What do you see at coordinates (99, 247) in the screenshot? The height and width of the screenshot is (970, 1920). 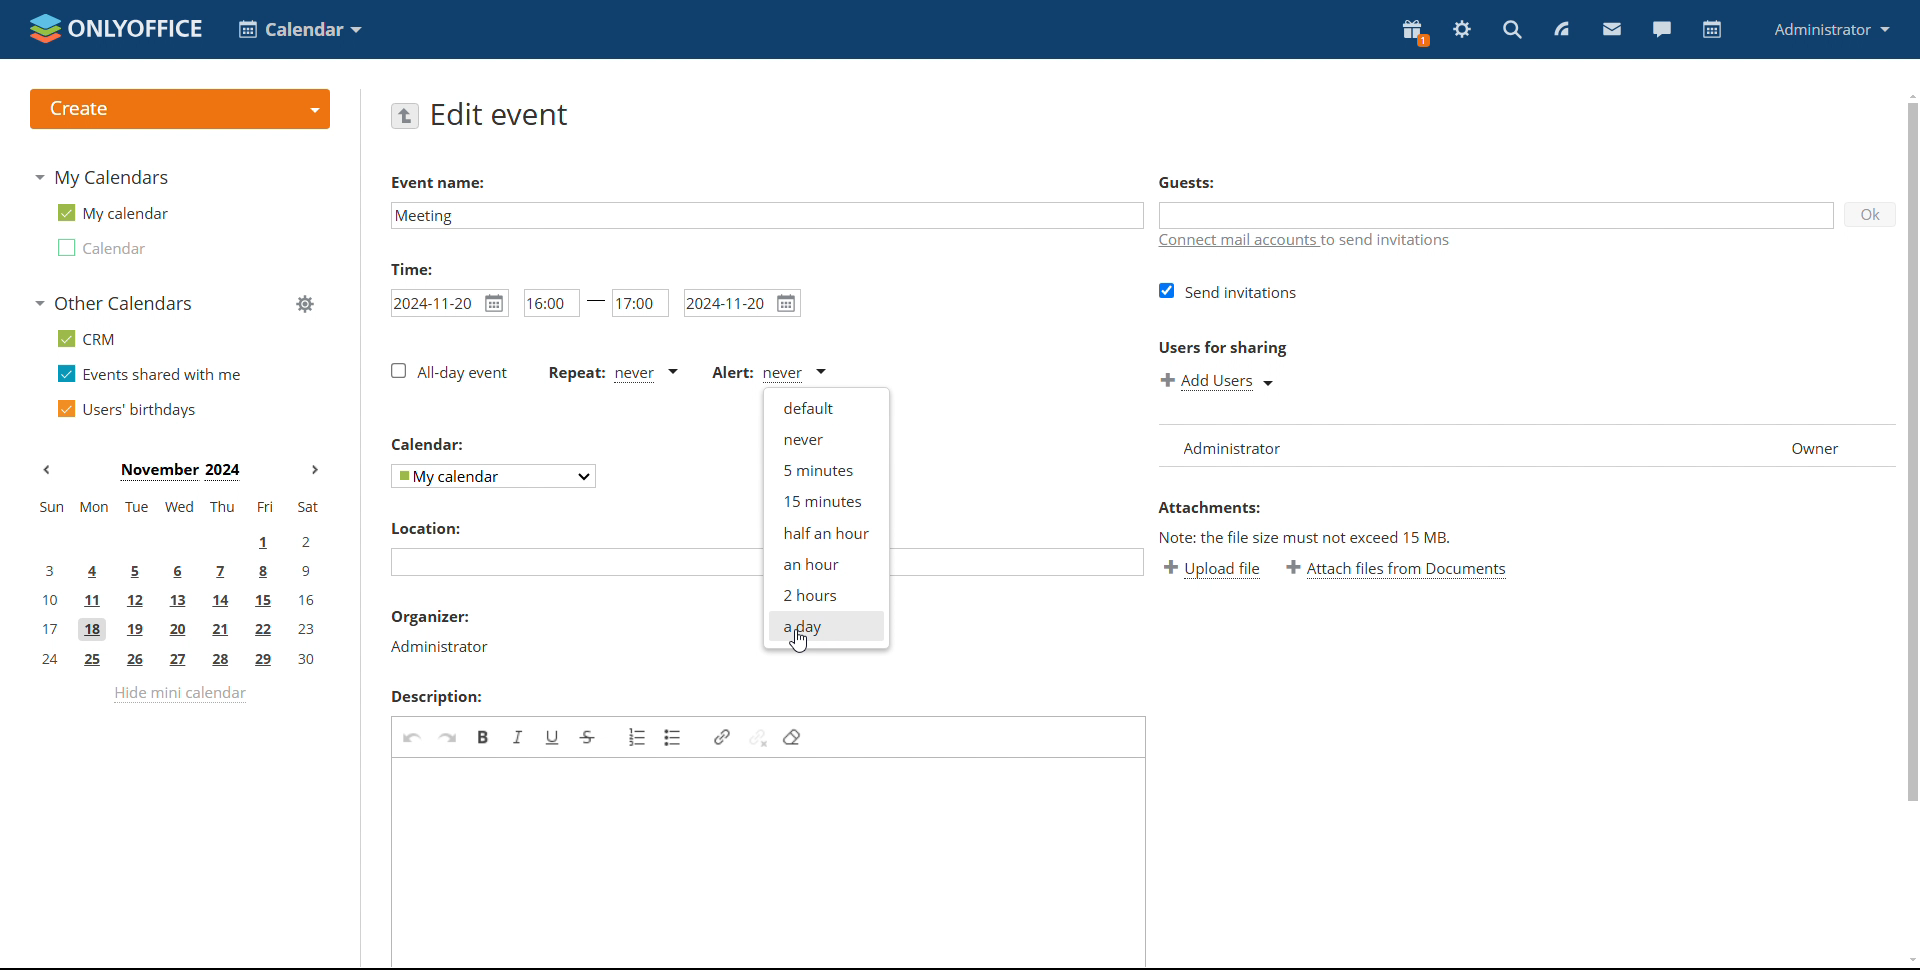 I see `second calendar` at bounding box center [99, 247].